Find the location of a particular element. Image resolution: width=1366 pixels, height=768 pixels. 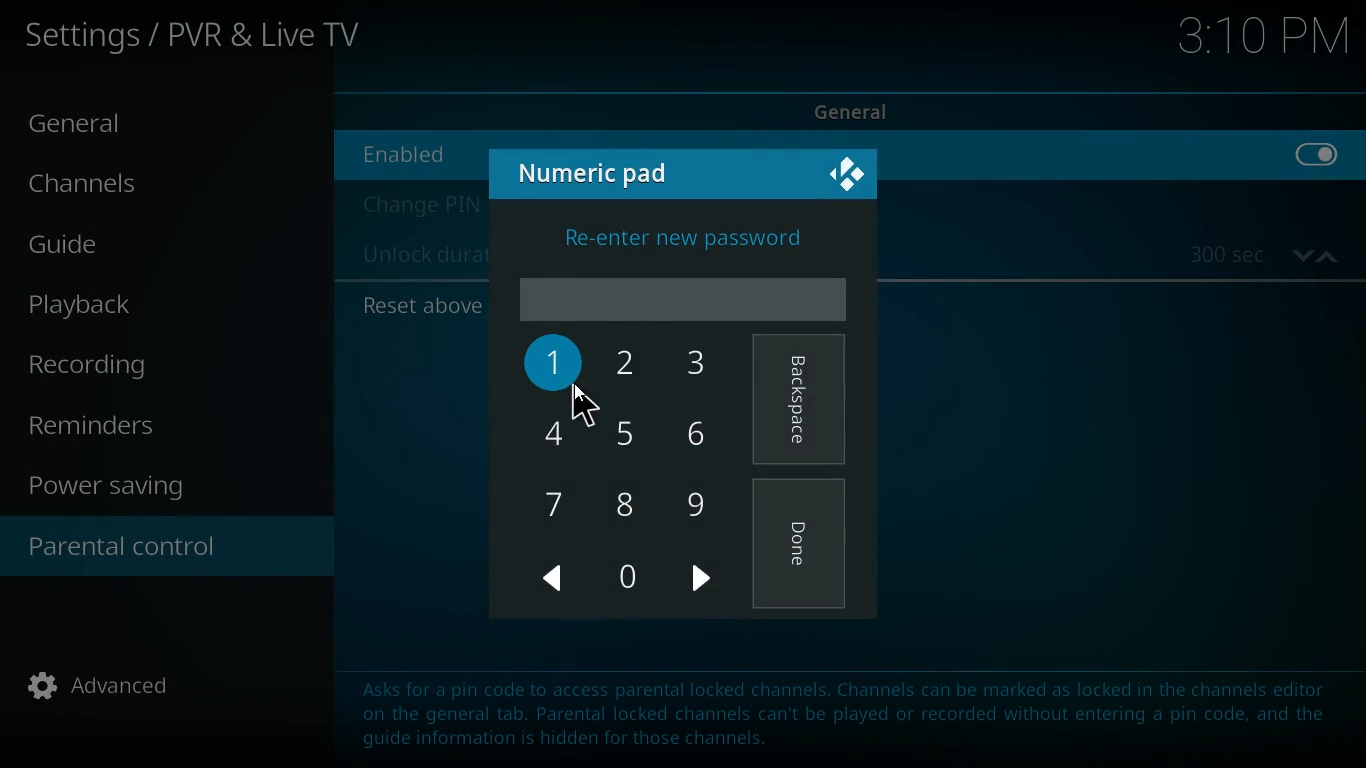

settings is located at coordinates (198, 39).